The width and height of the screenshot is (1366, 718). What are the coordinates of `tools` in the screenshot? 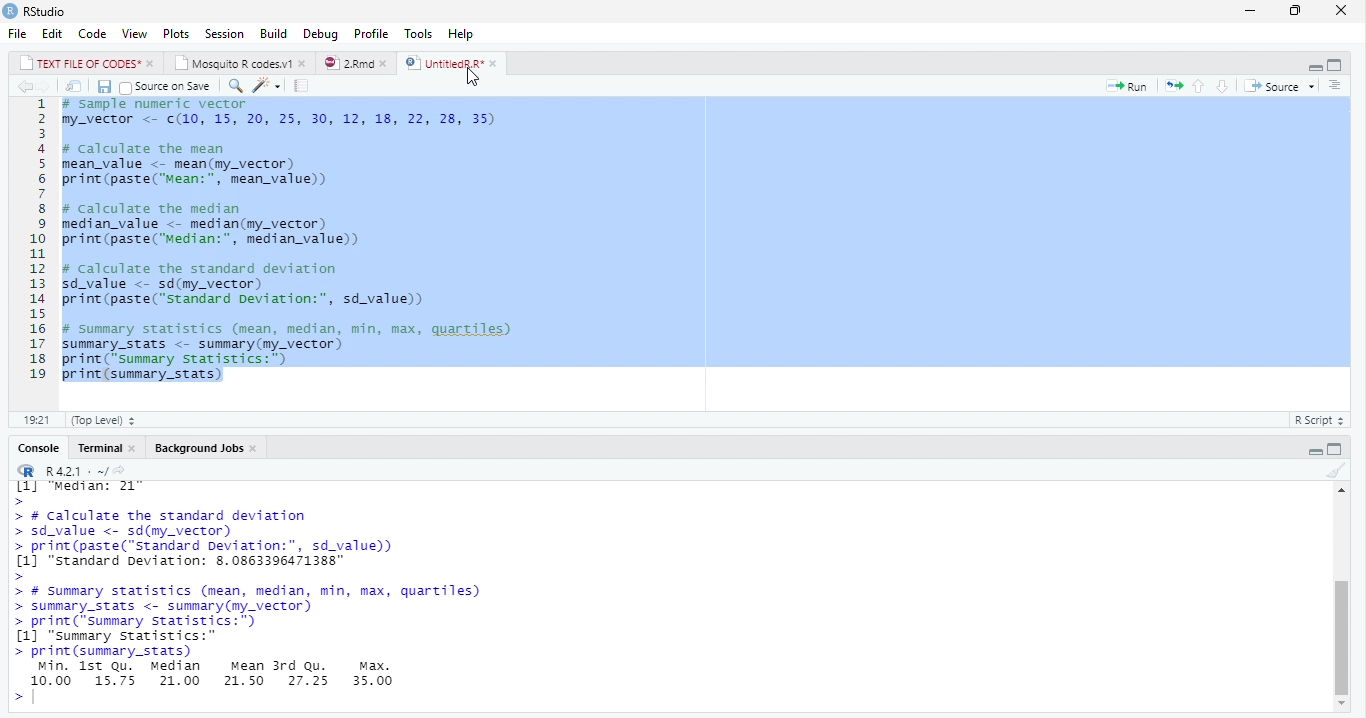 It's located at (420, 34).